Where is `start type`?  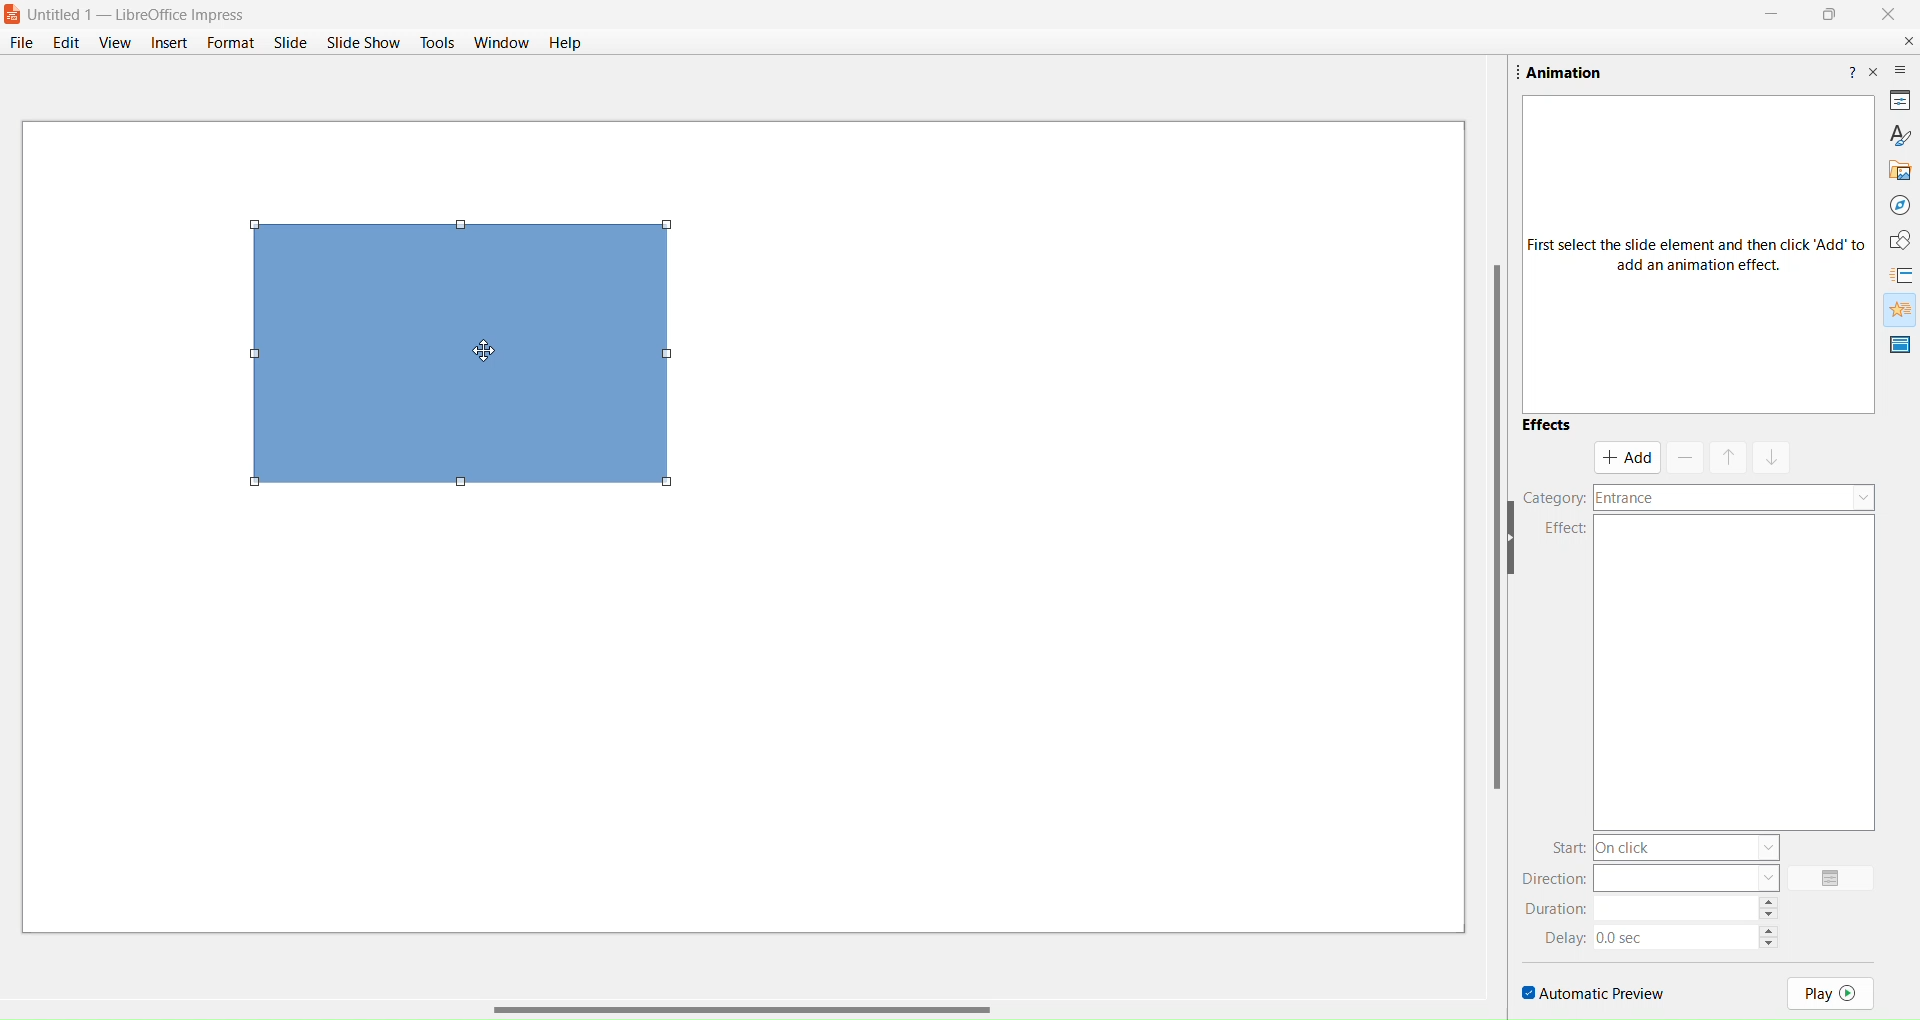 start type is located at coordinates (1691, 847).